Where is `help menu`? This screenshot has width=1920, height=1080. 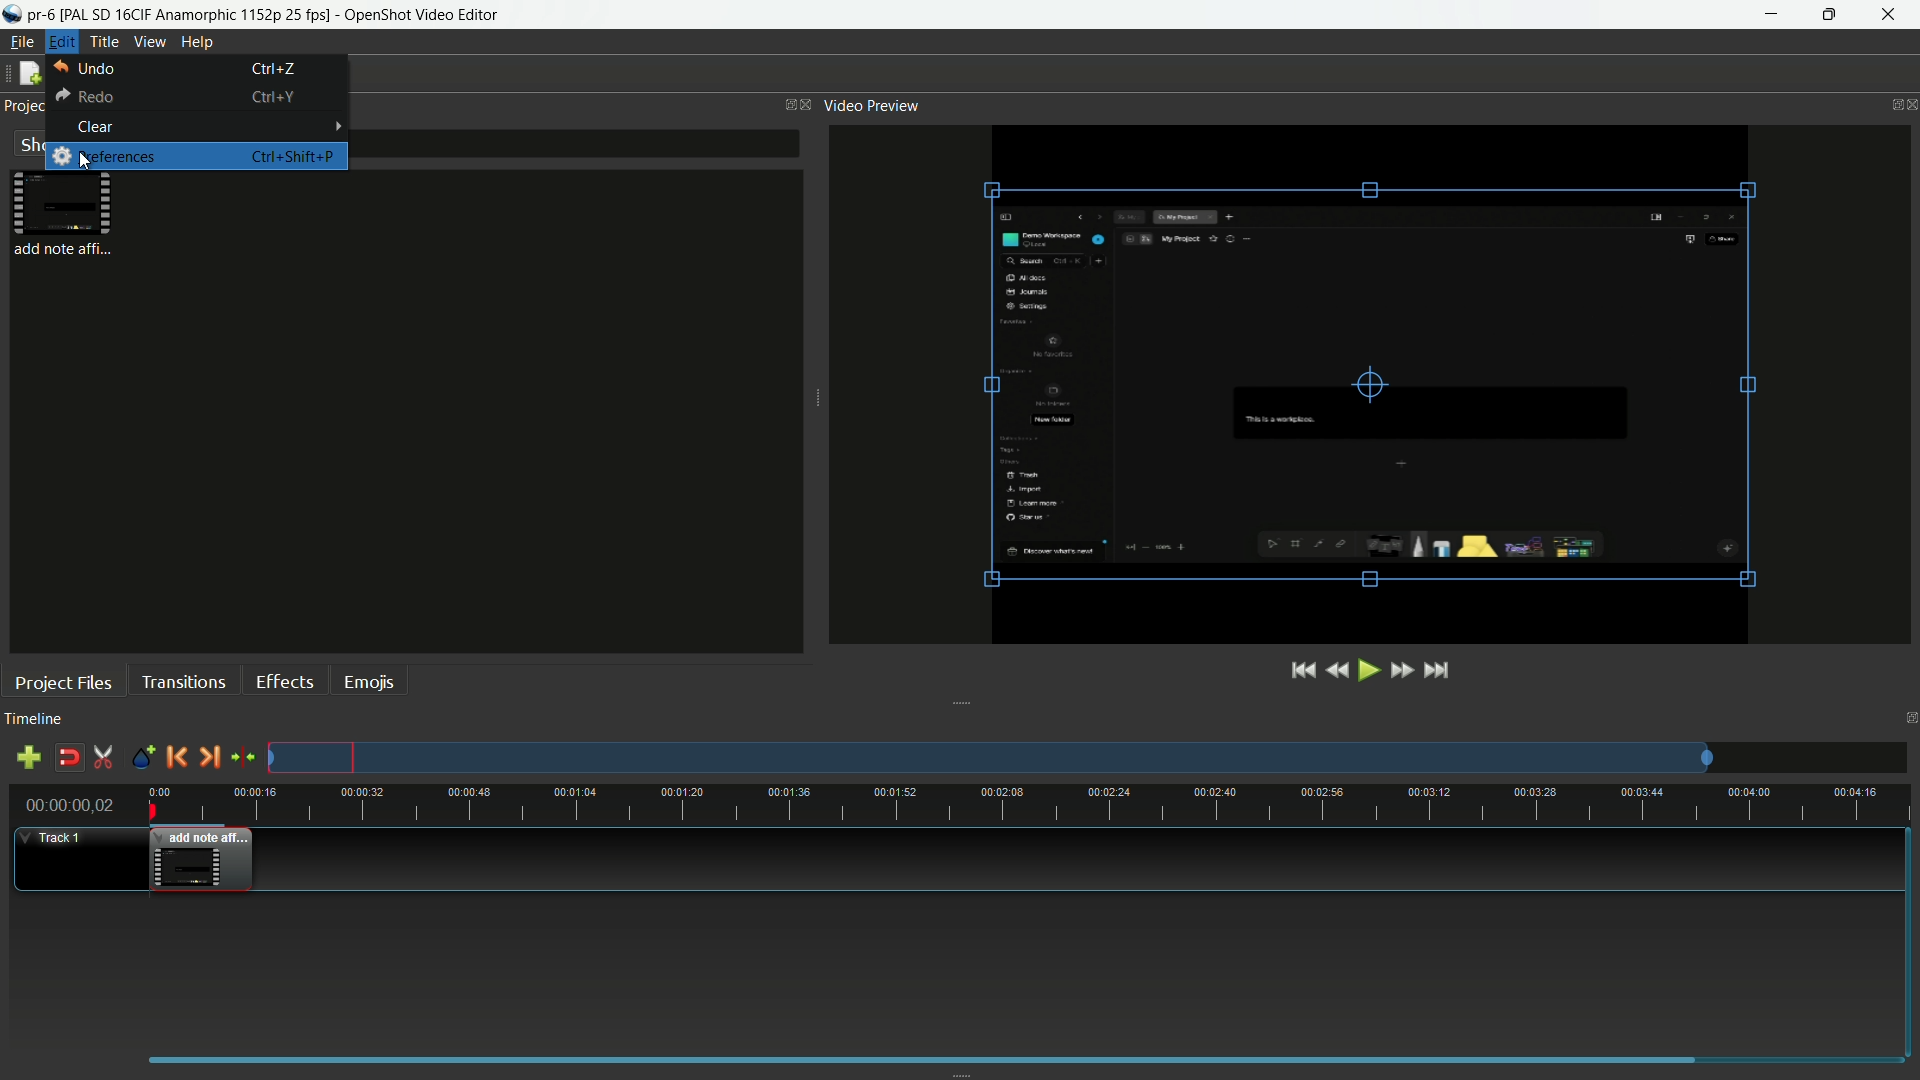 help menu is located at coordinates (197, 44).